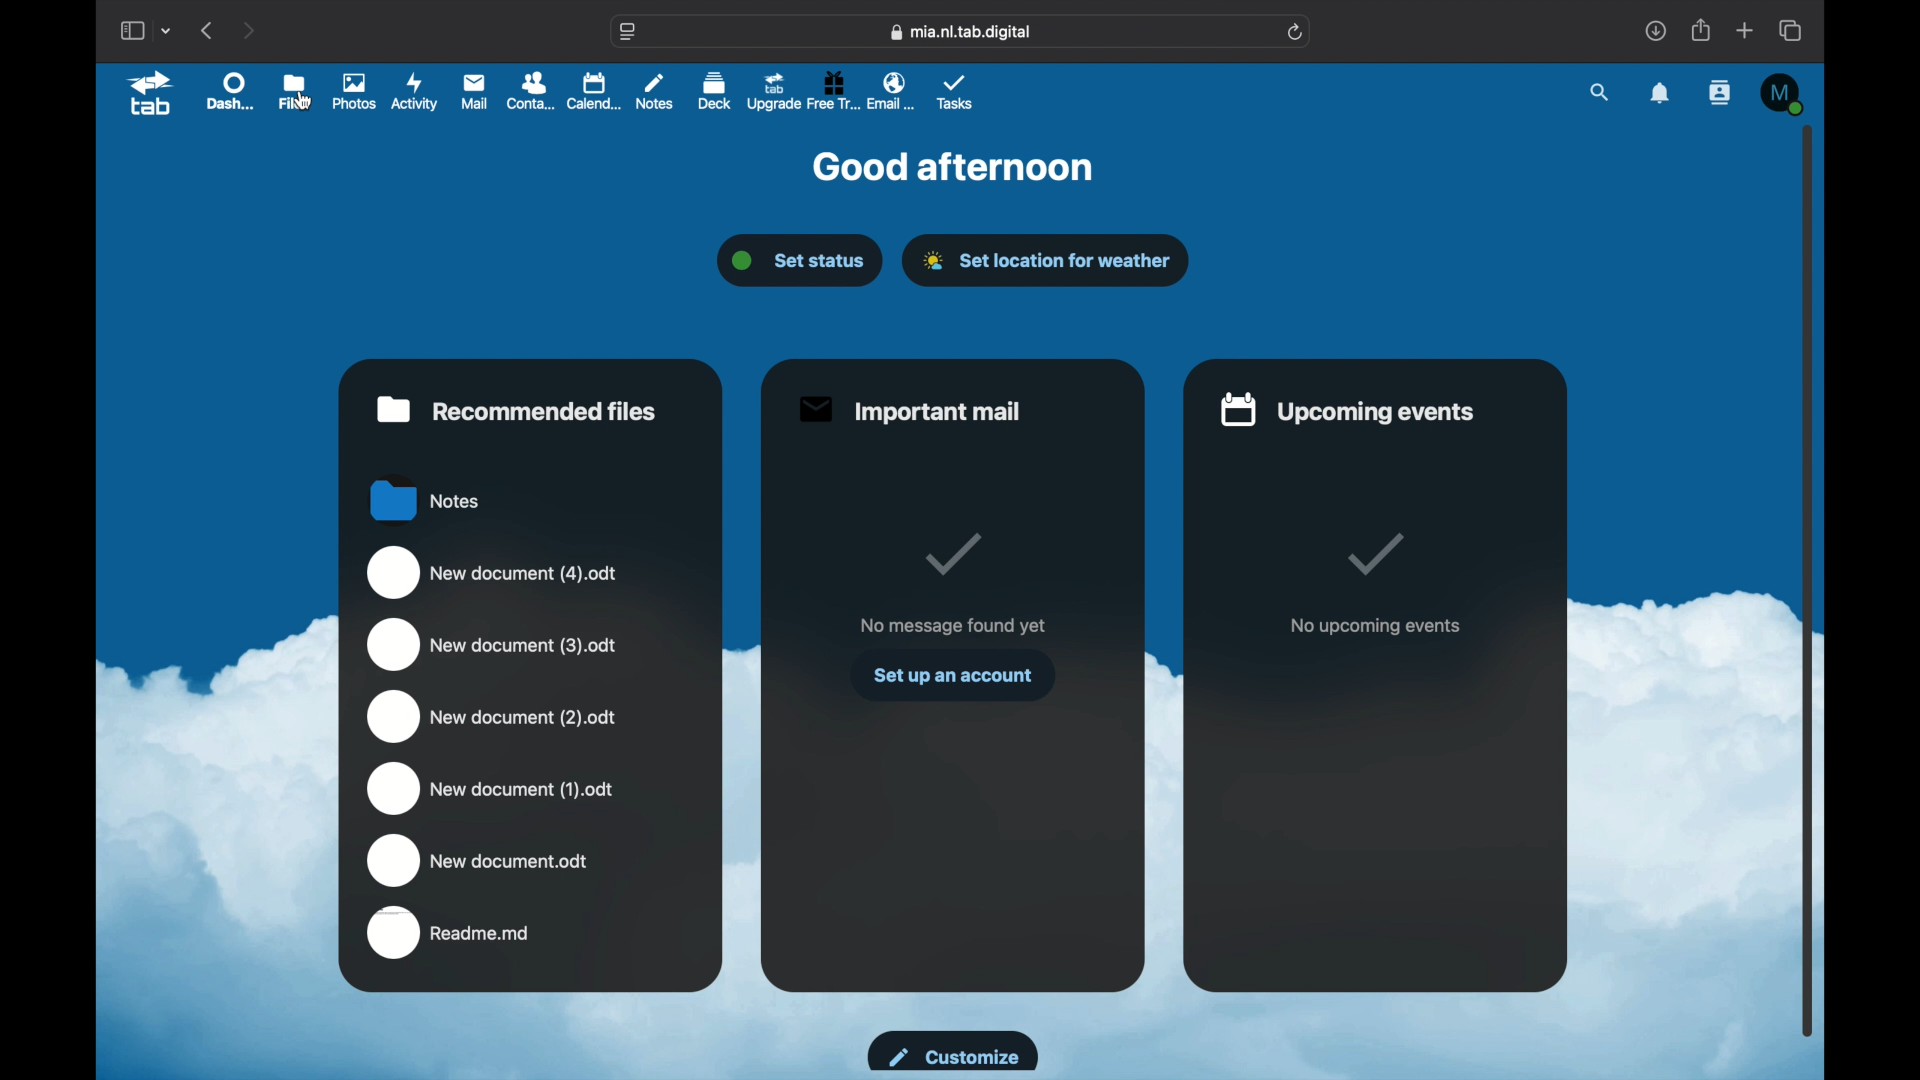 The height and width of the screenshot is (1080, 1920). I want to click on contacts, so click(534, 90).